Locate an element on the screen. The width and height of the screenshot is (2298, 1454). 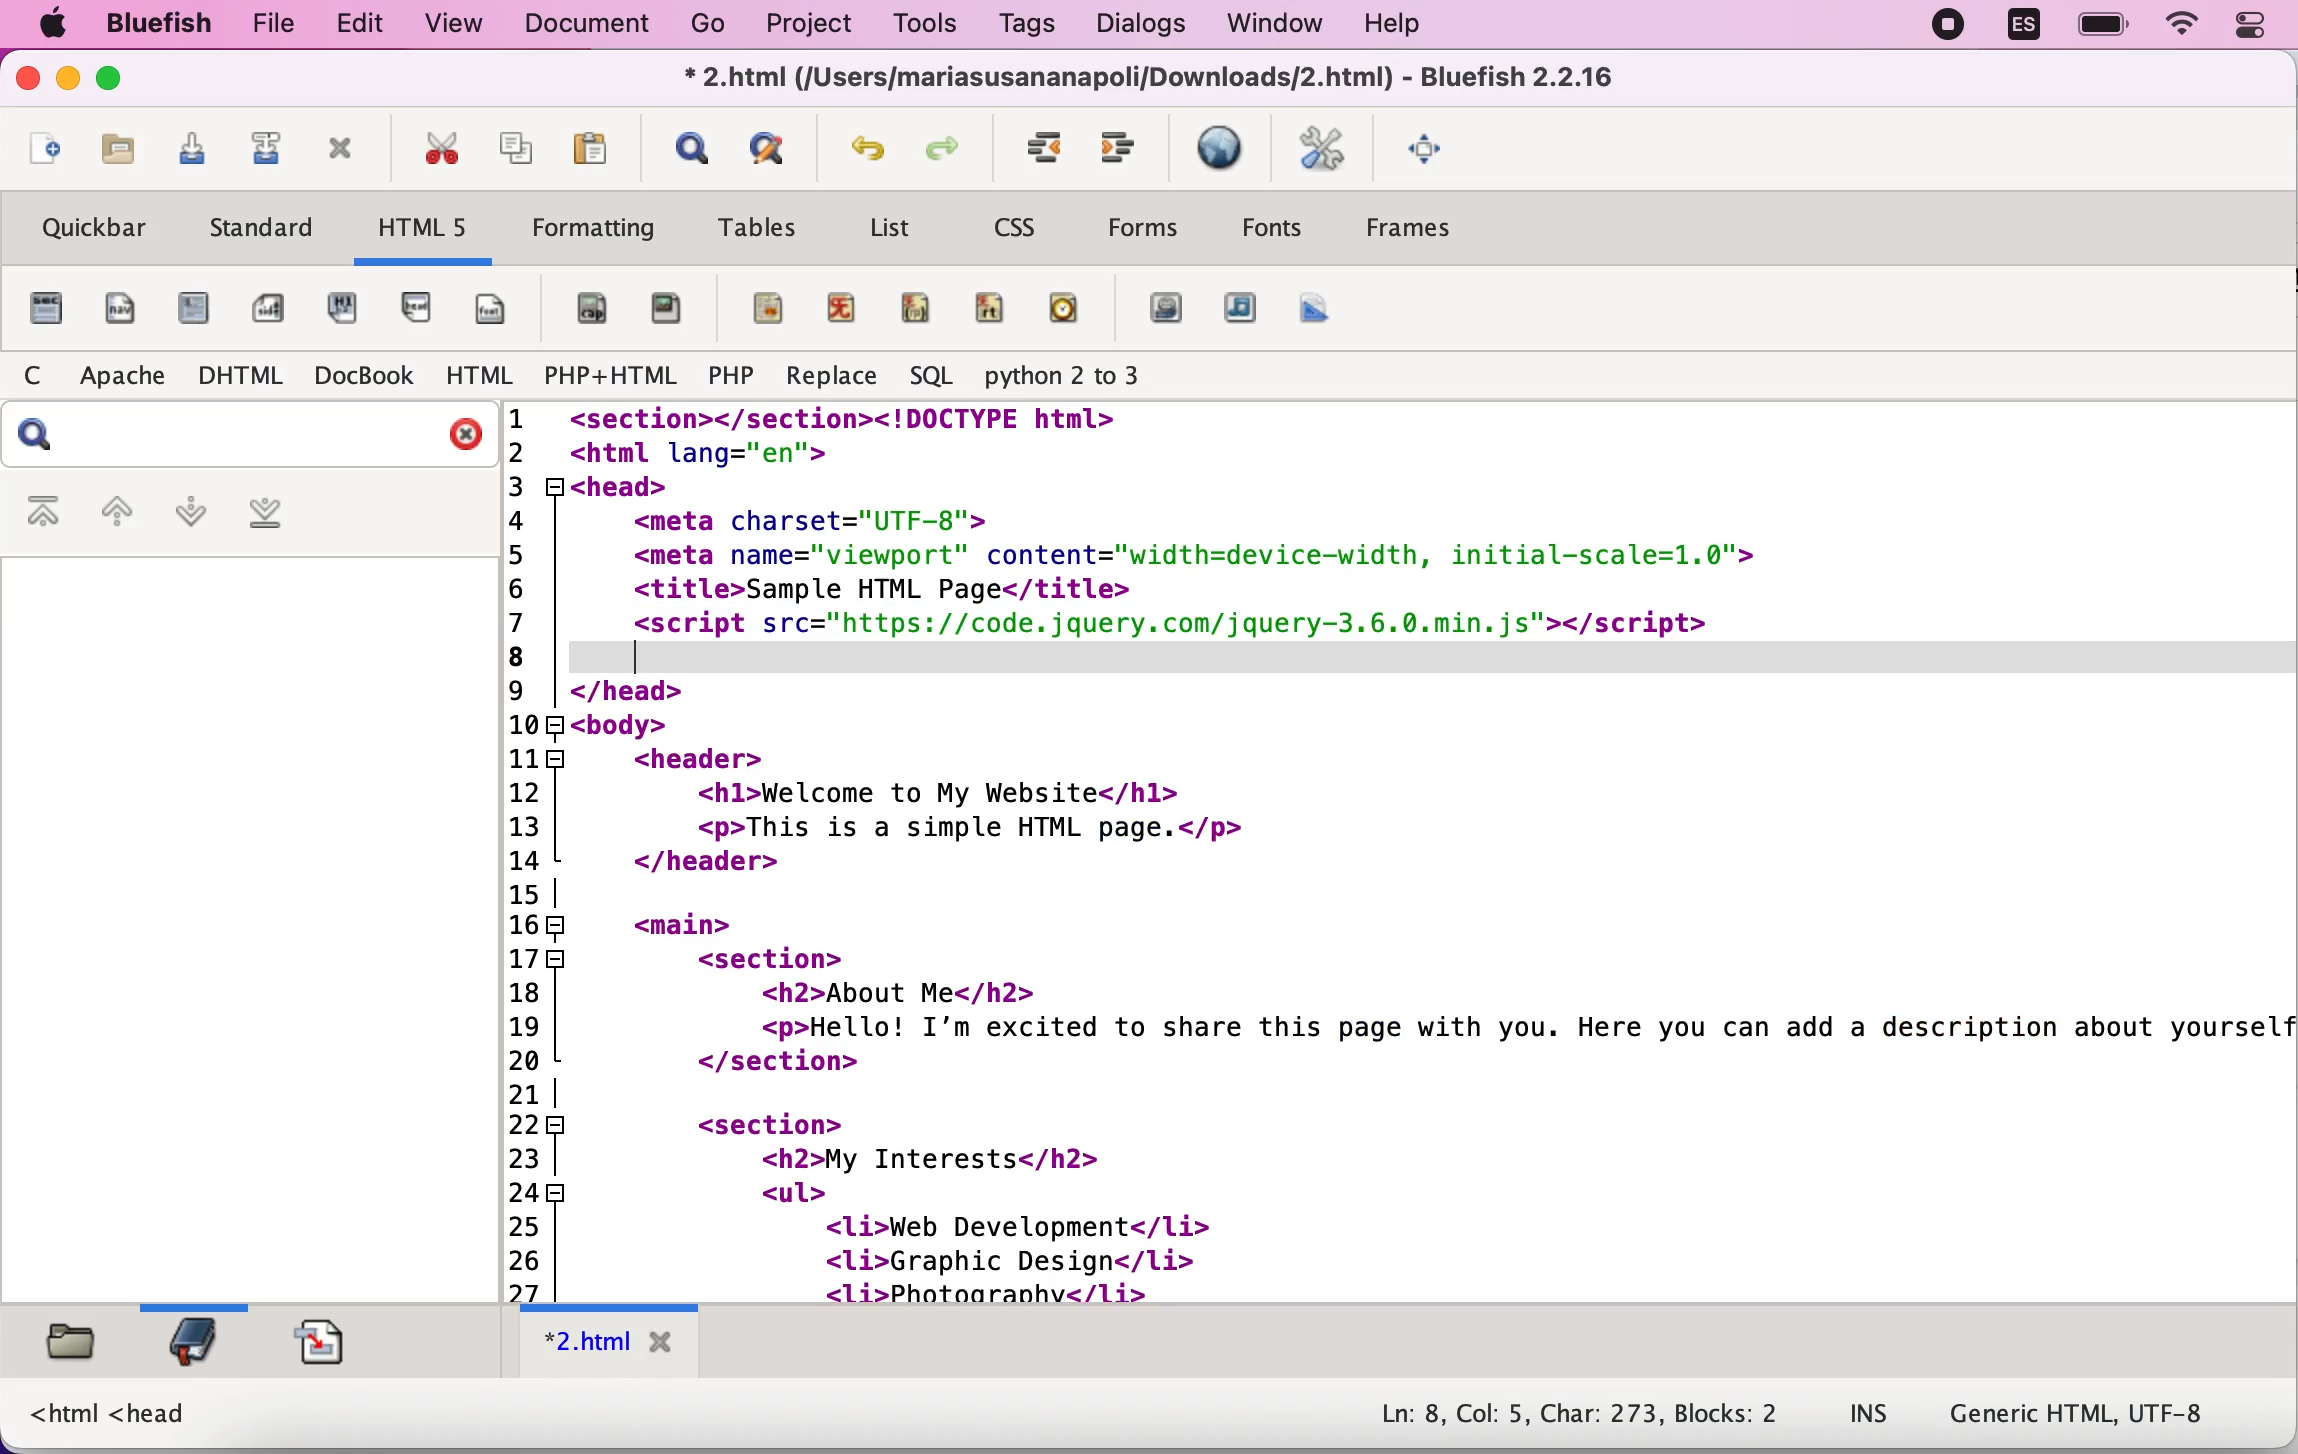
recording stopped is located at coordinates (1945, 30).